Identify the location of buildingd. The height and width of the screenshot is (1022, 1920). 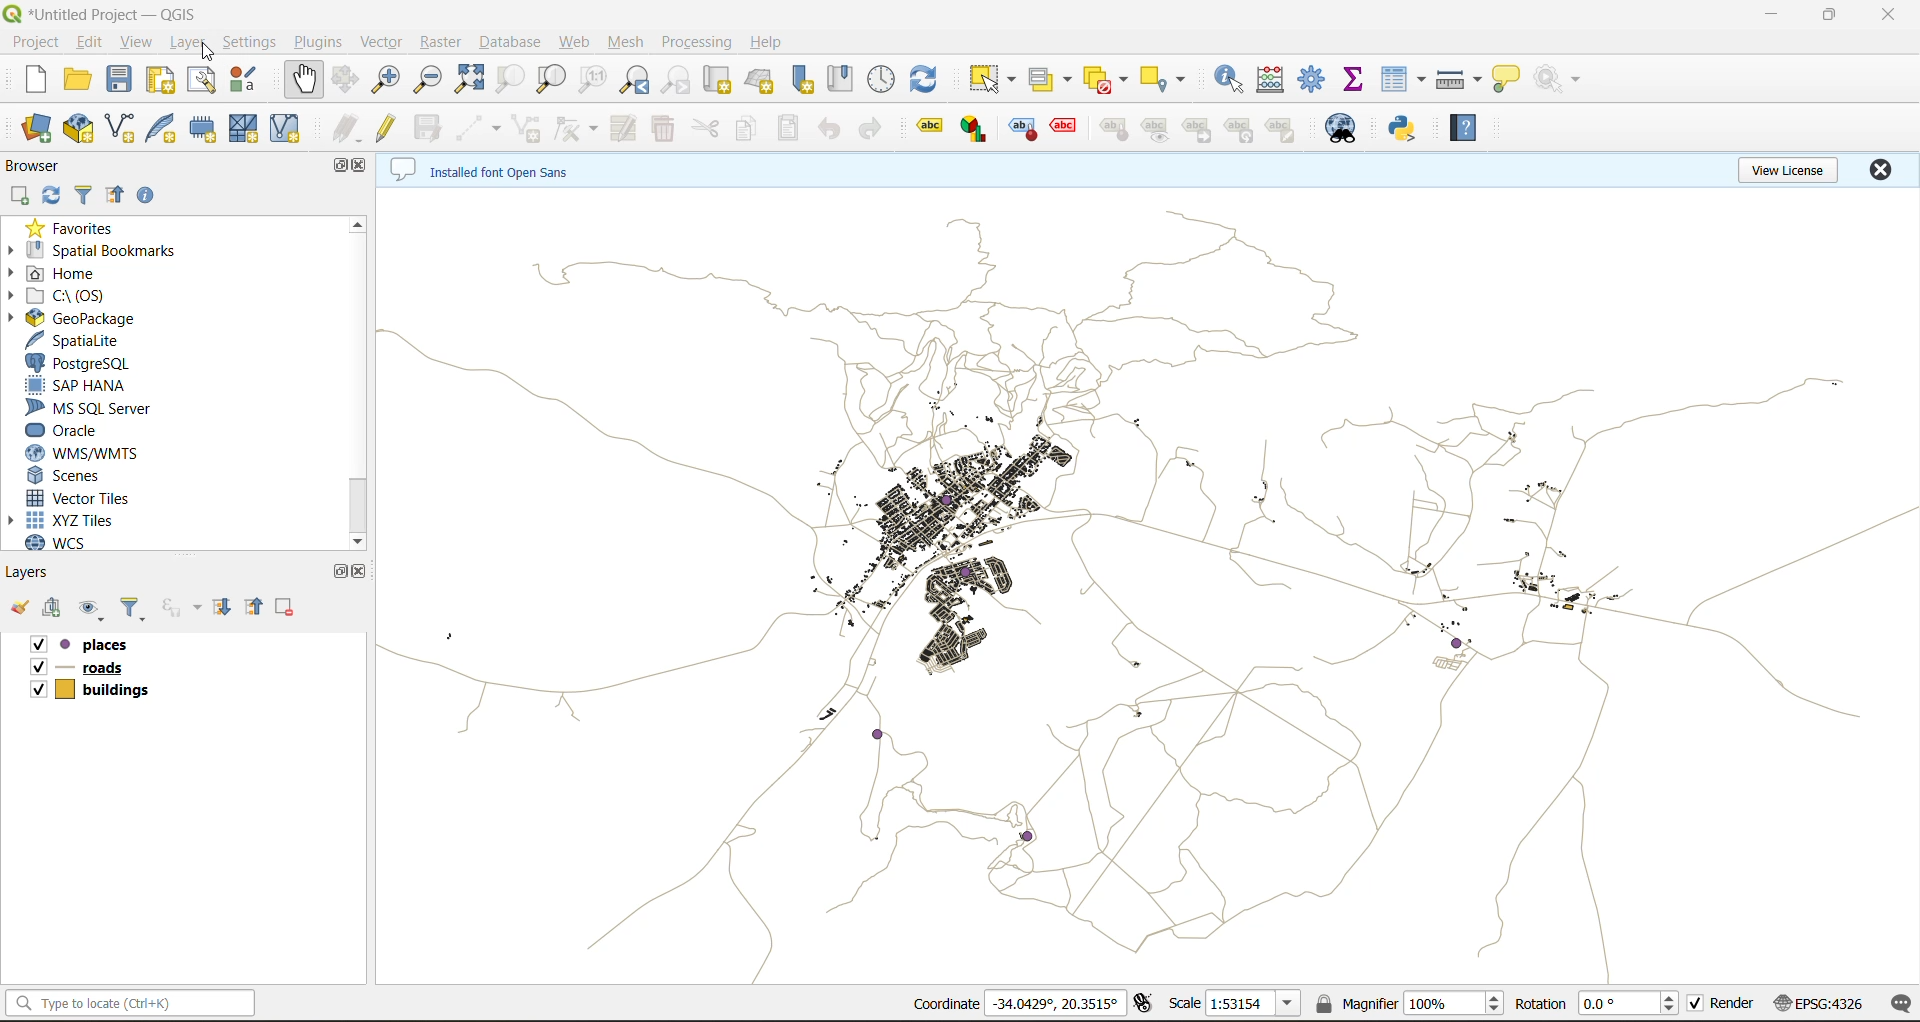
(86, 690).